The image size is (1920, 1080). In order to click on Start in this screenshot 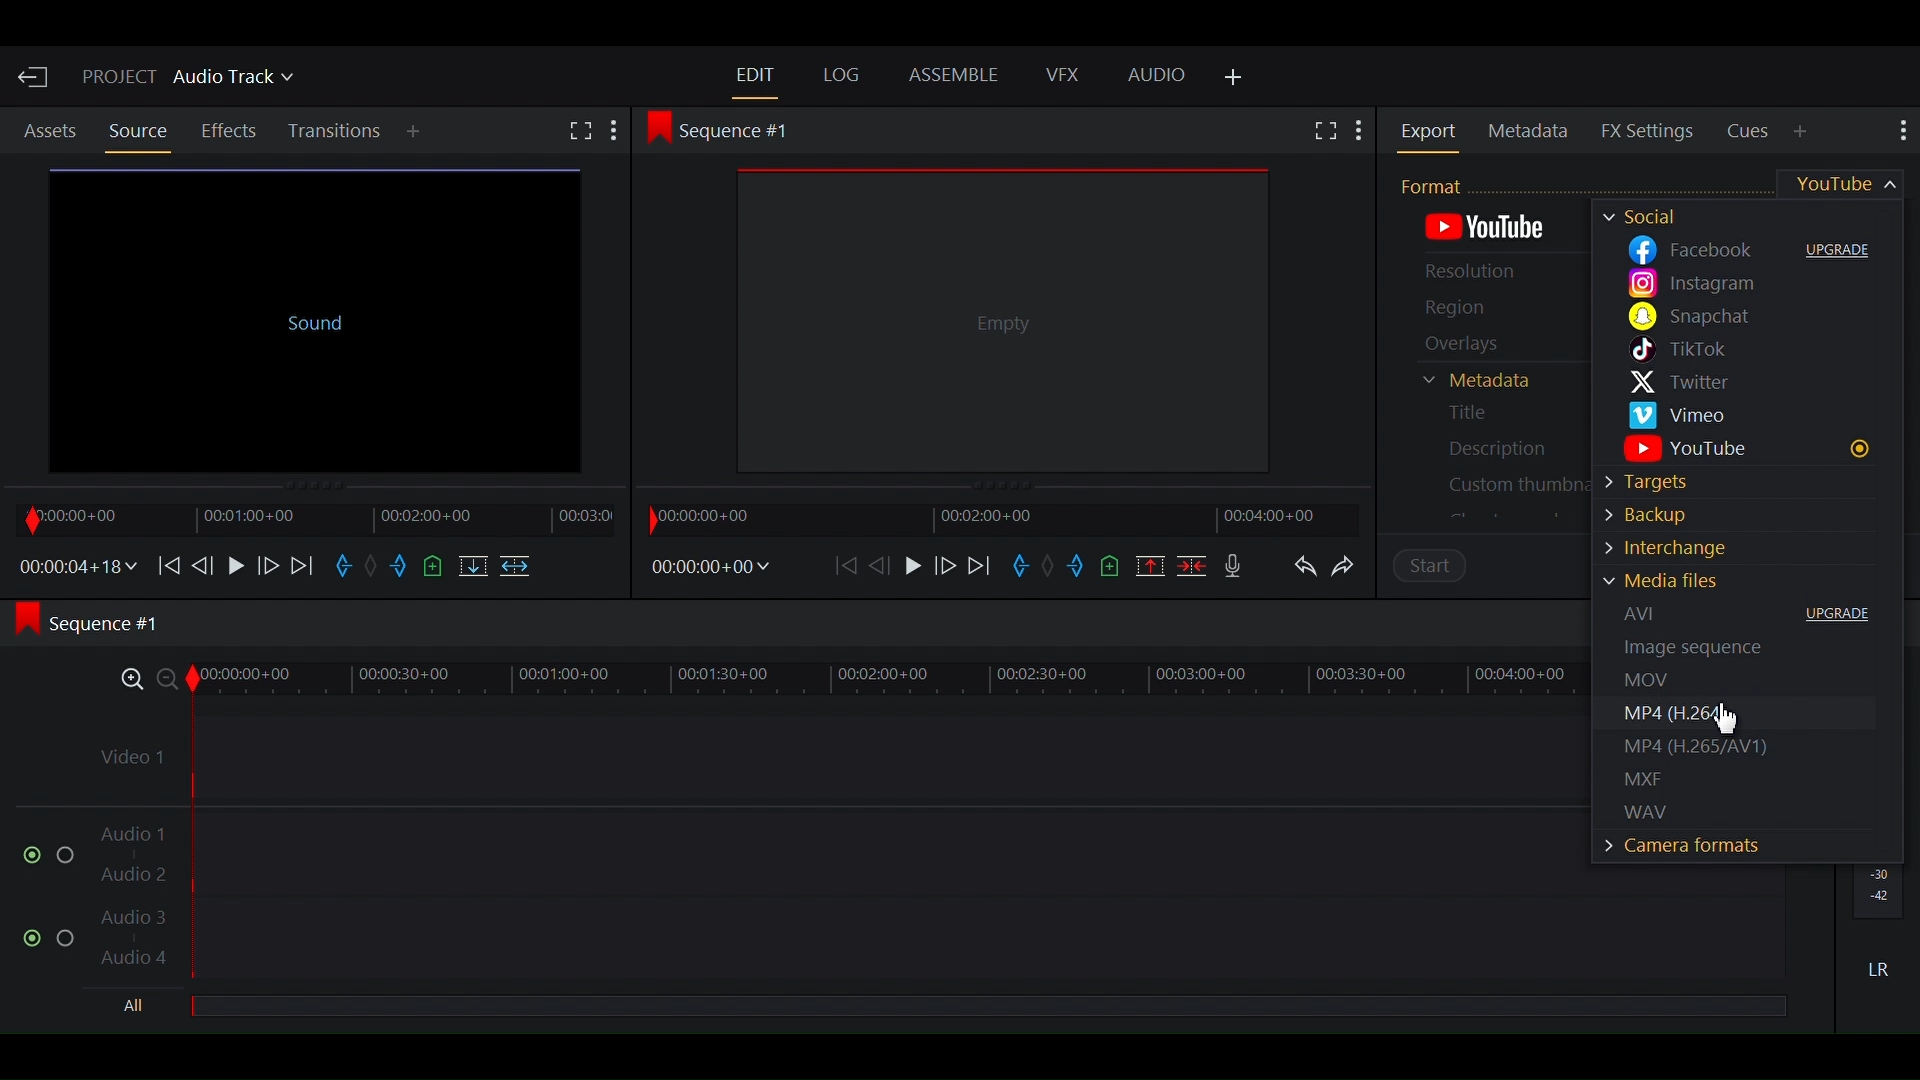, I will do `click(1428, 571)`.